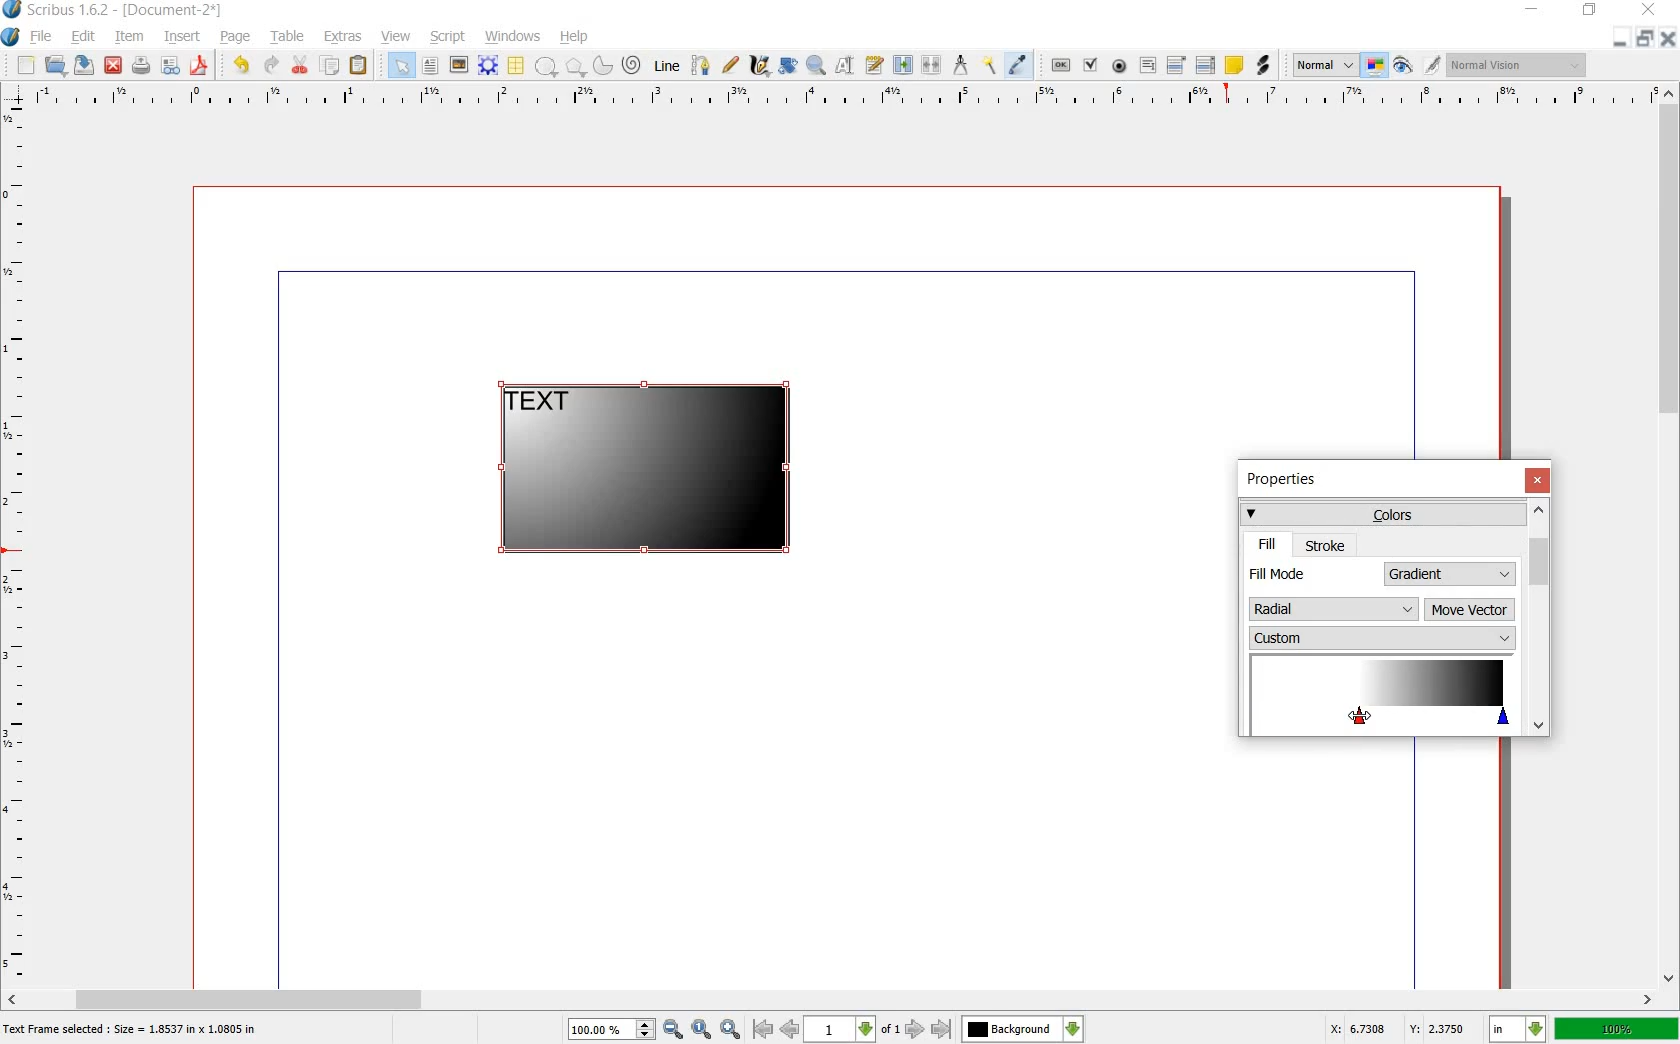  Describe the element at coordinates (271, 66) in the screenshot. I see `redo` at that location.